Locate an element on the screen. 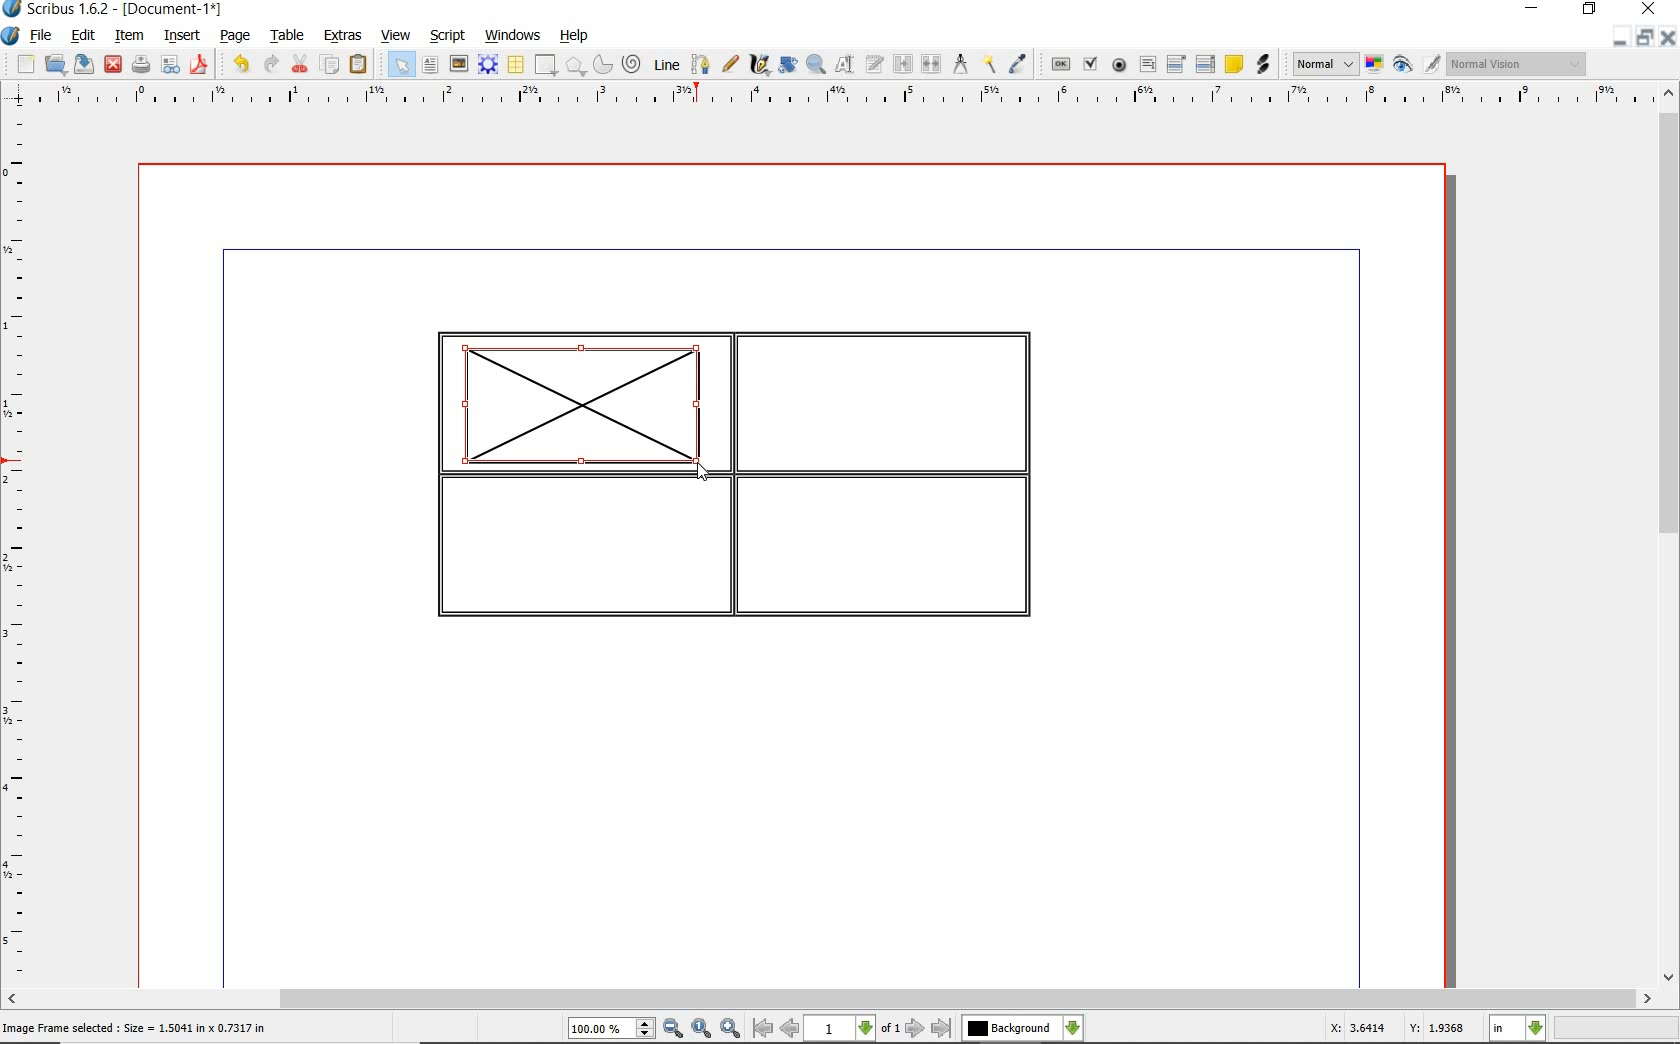 This screenshot has height=1044, width=1680. ruler is located at coordinates (849, 96).